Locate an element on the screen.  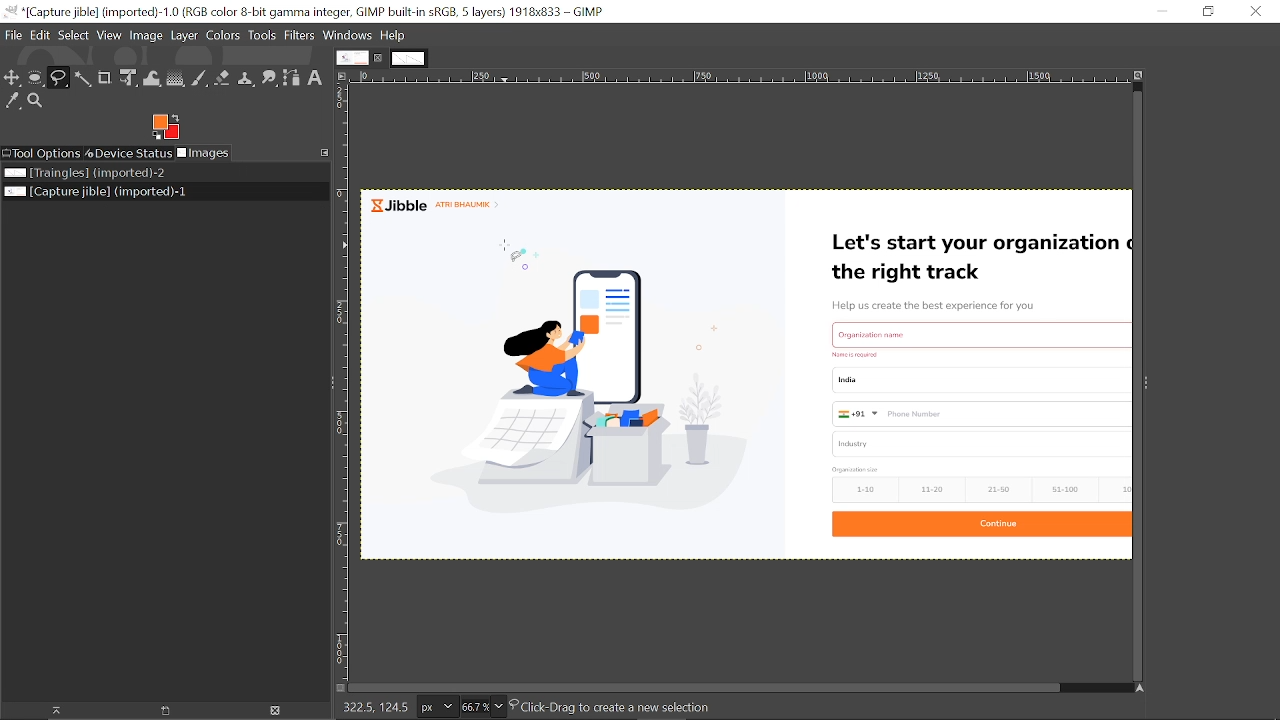
Current image is located at coordinates (743, 372).